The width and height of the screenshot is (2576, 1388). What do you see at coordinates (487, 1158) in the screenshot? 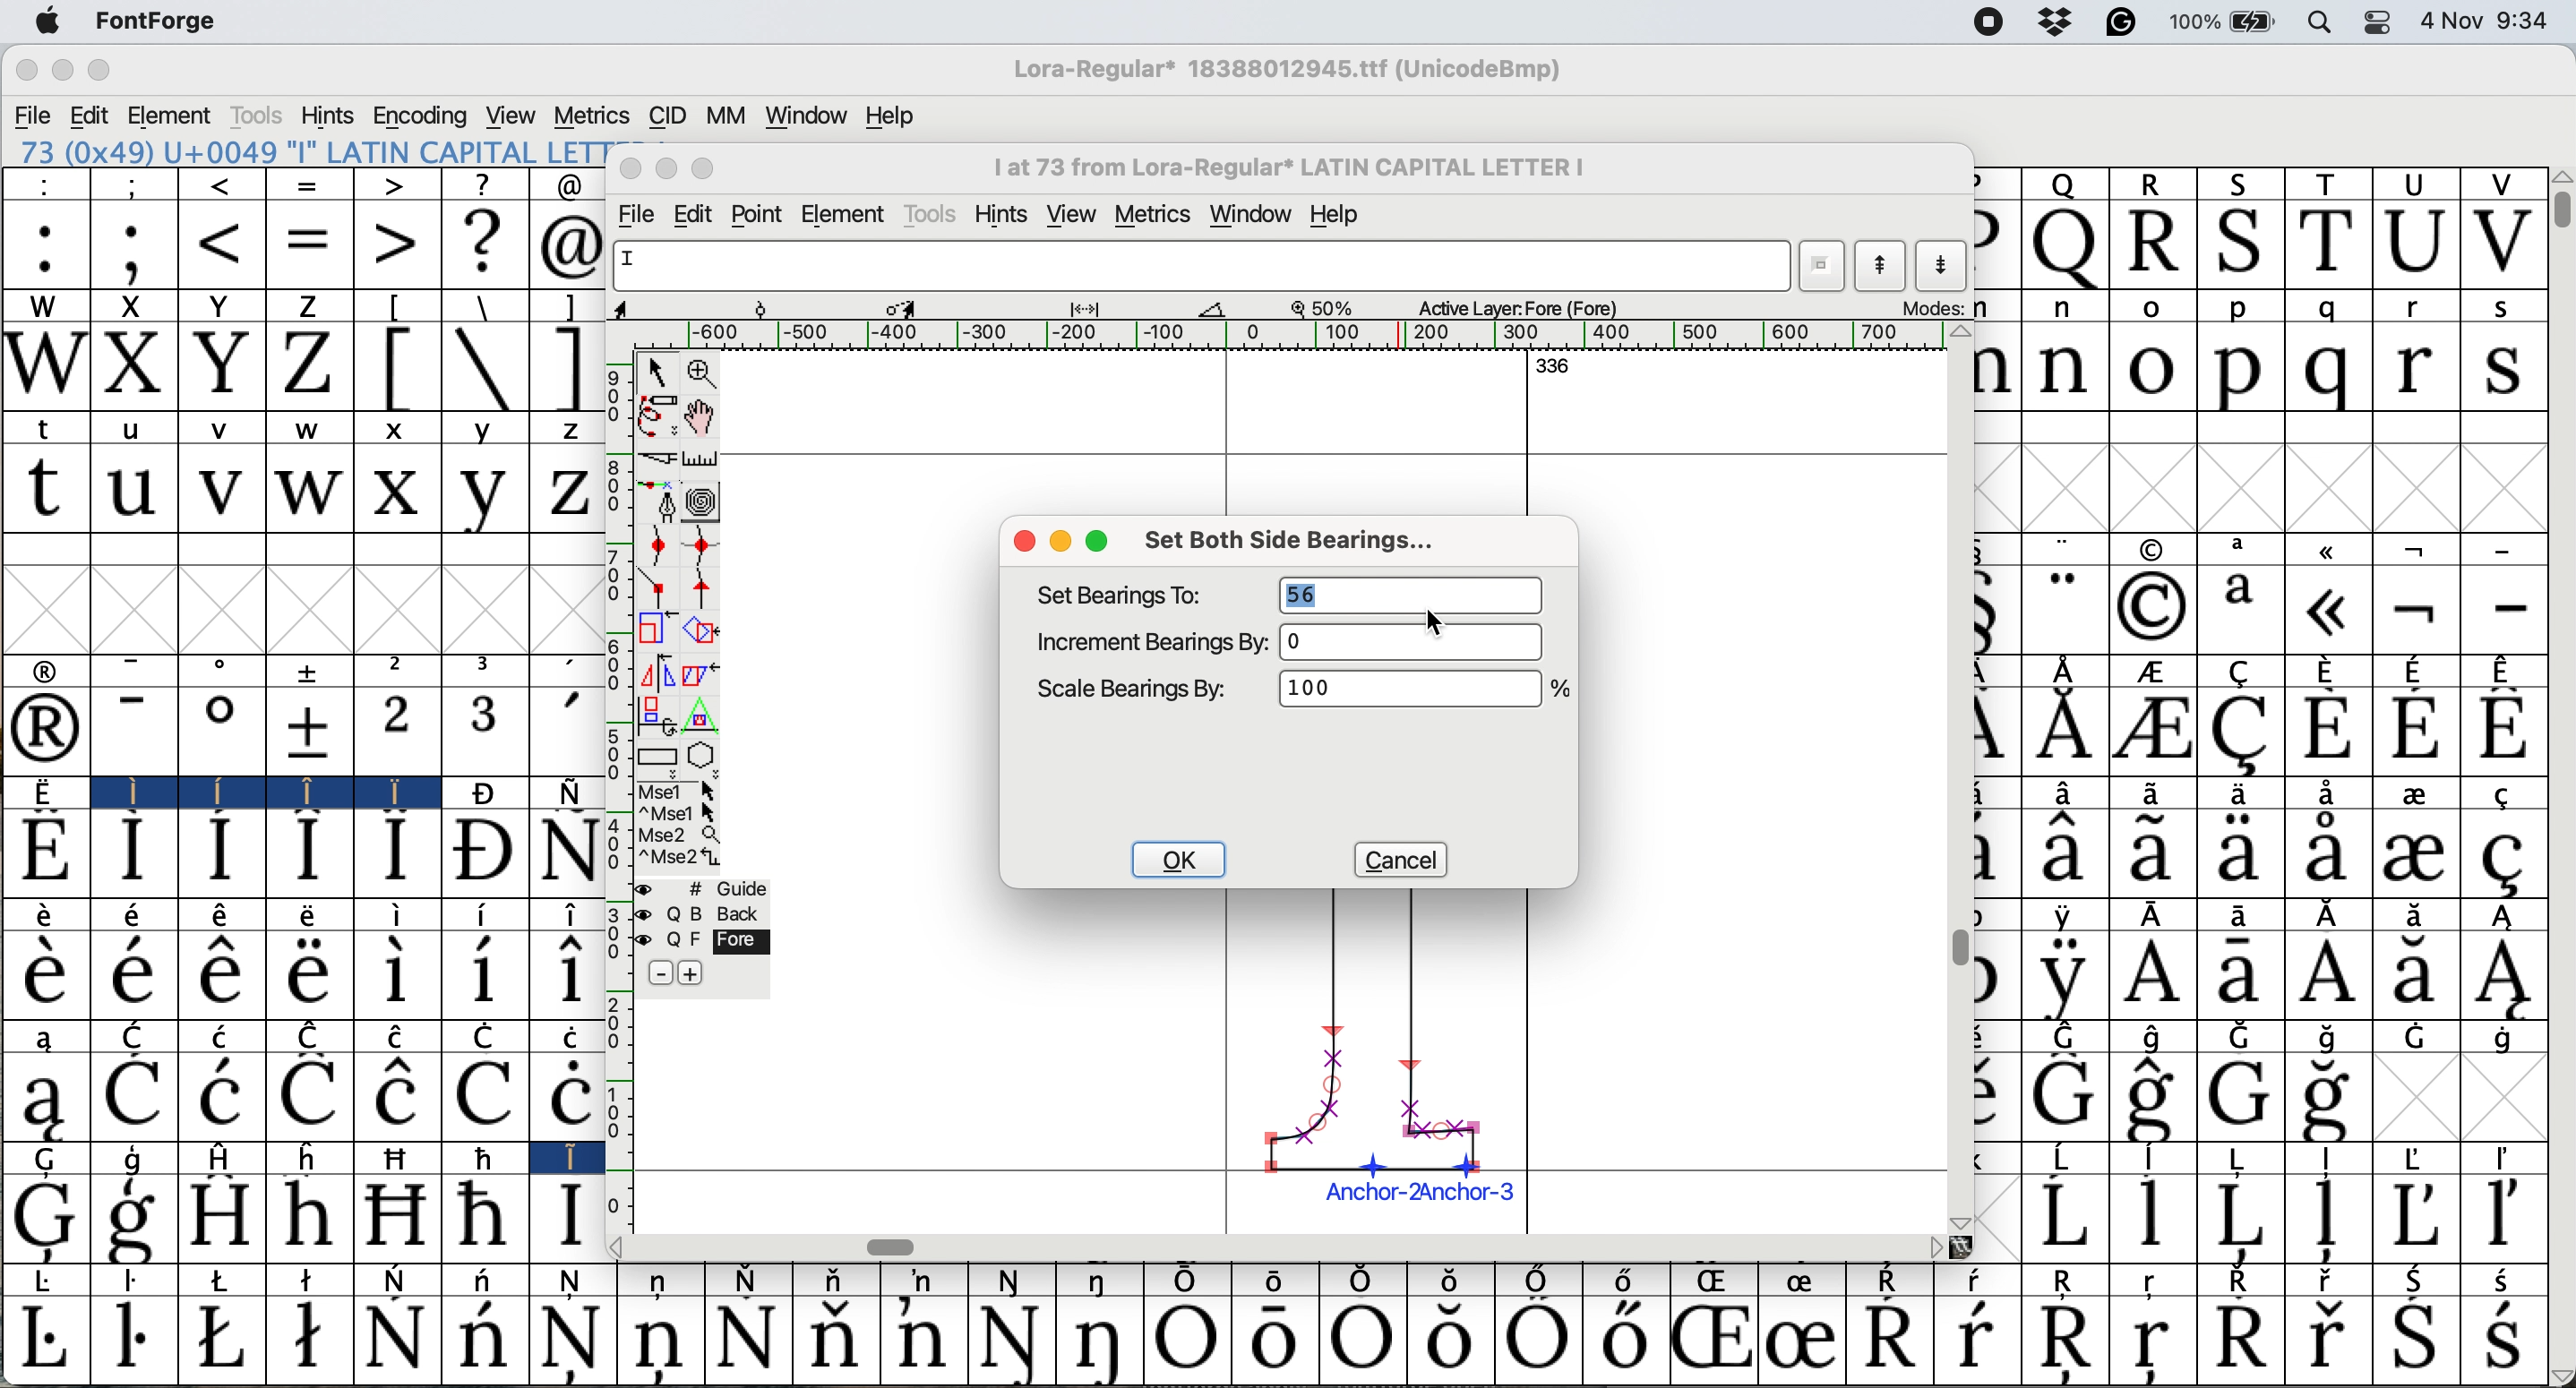
I see `Symbol` at bounding box center [487, 1158].